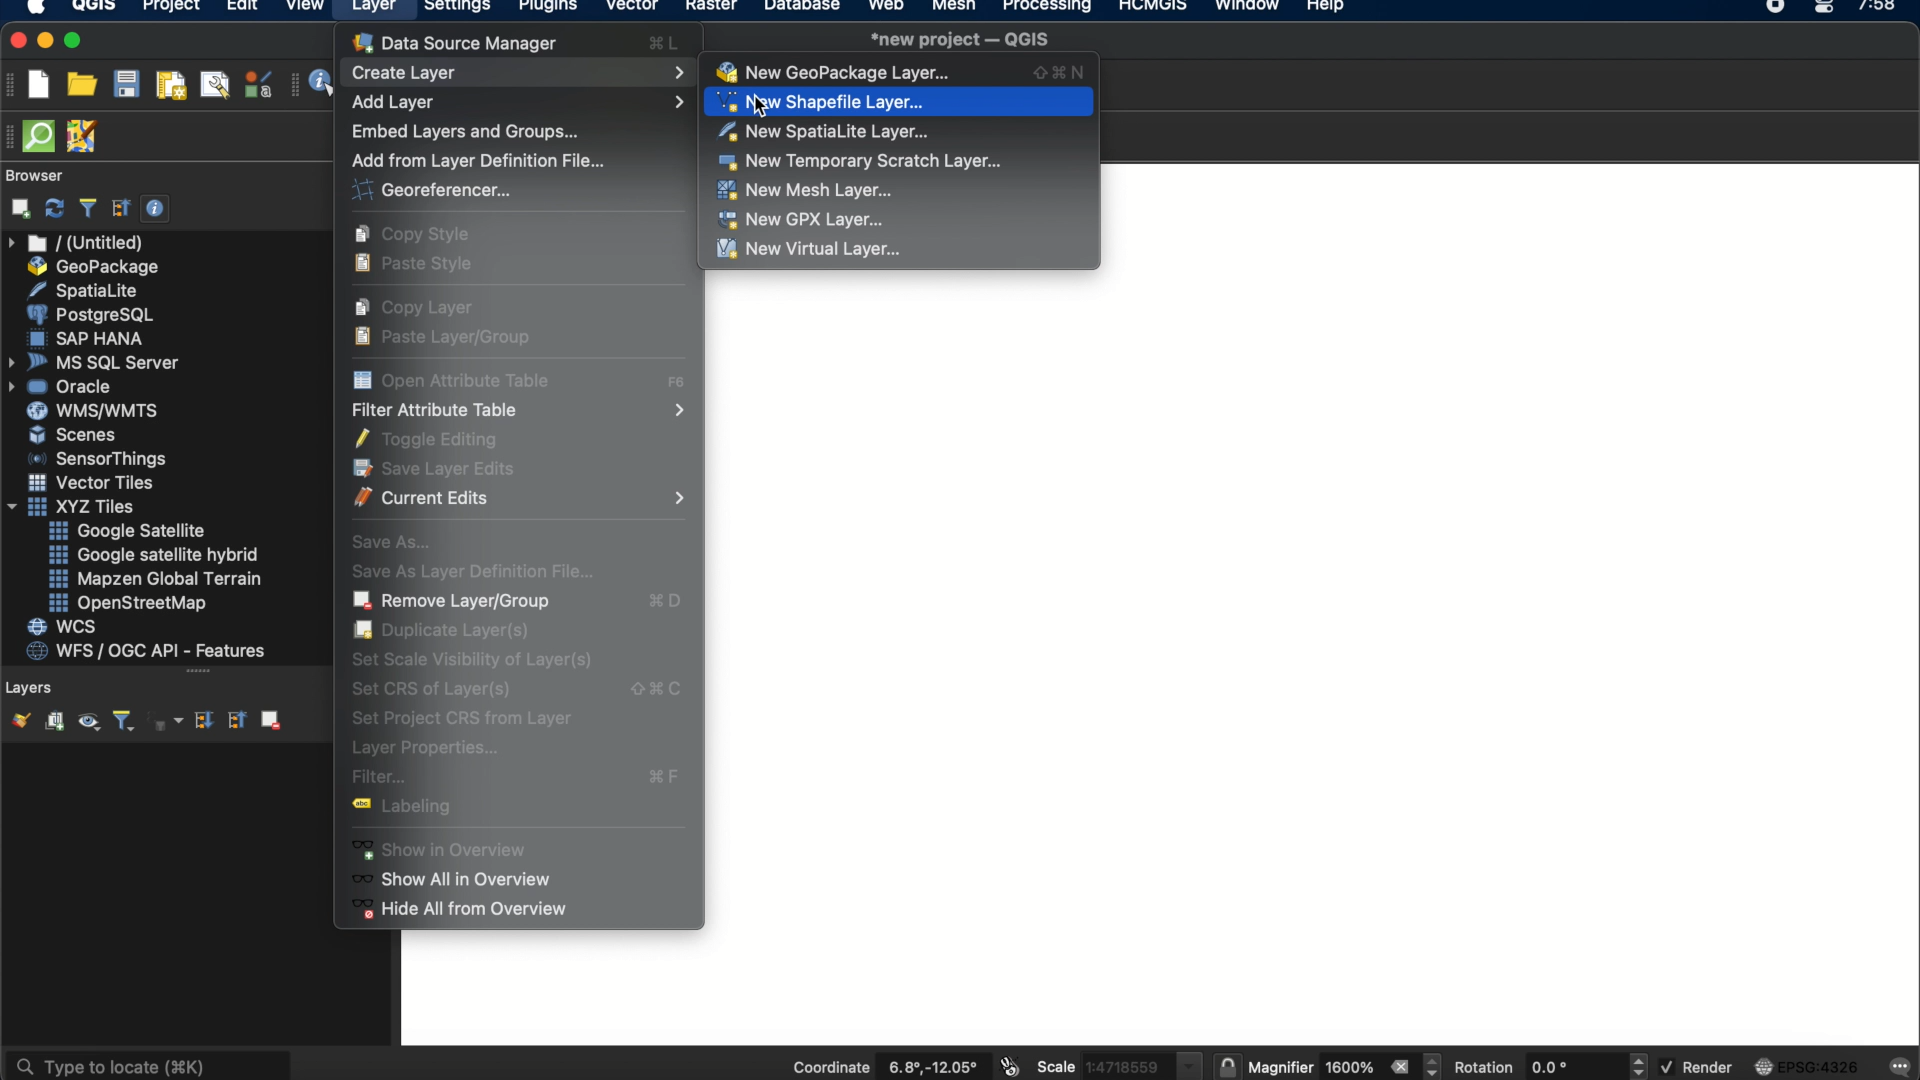 This screenshot has height=1080, width=1920. I want to click on cursor, so click(760, 108).